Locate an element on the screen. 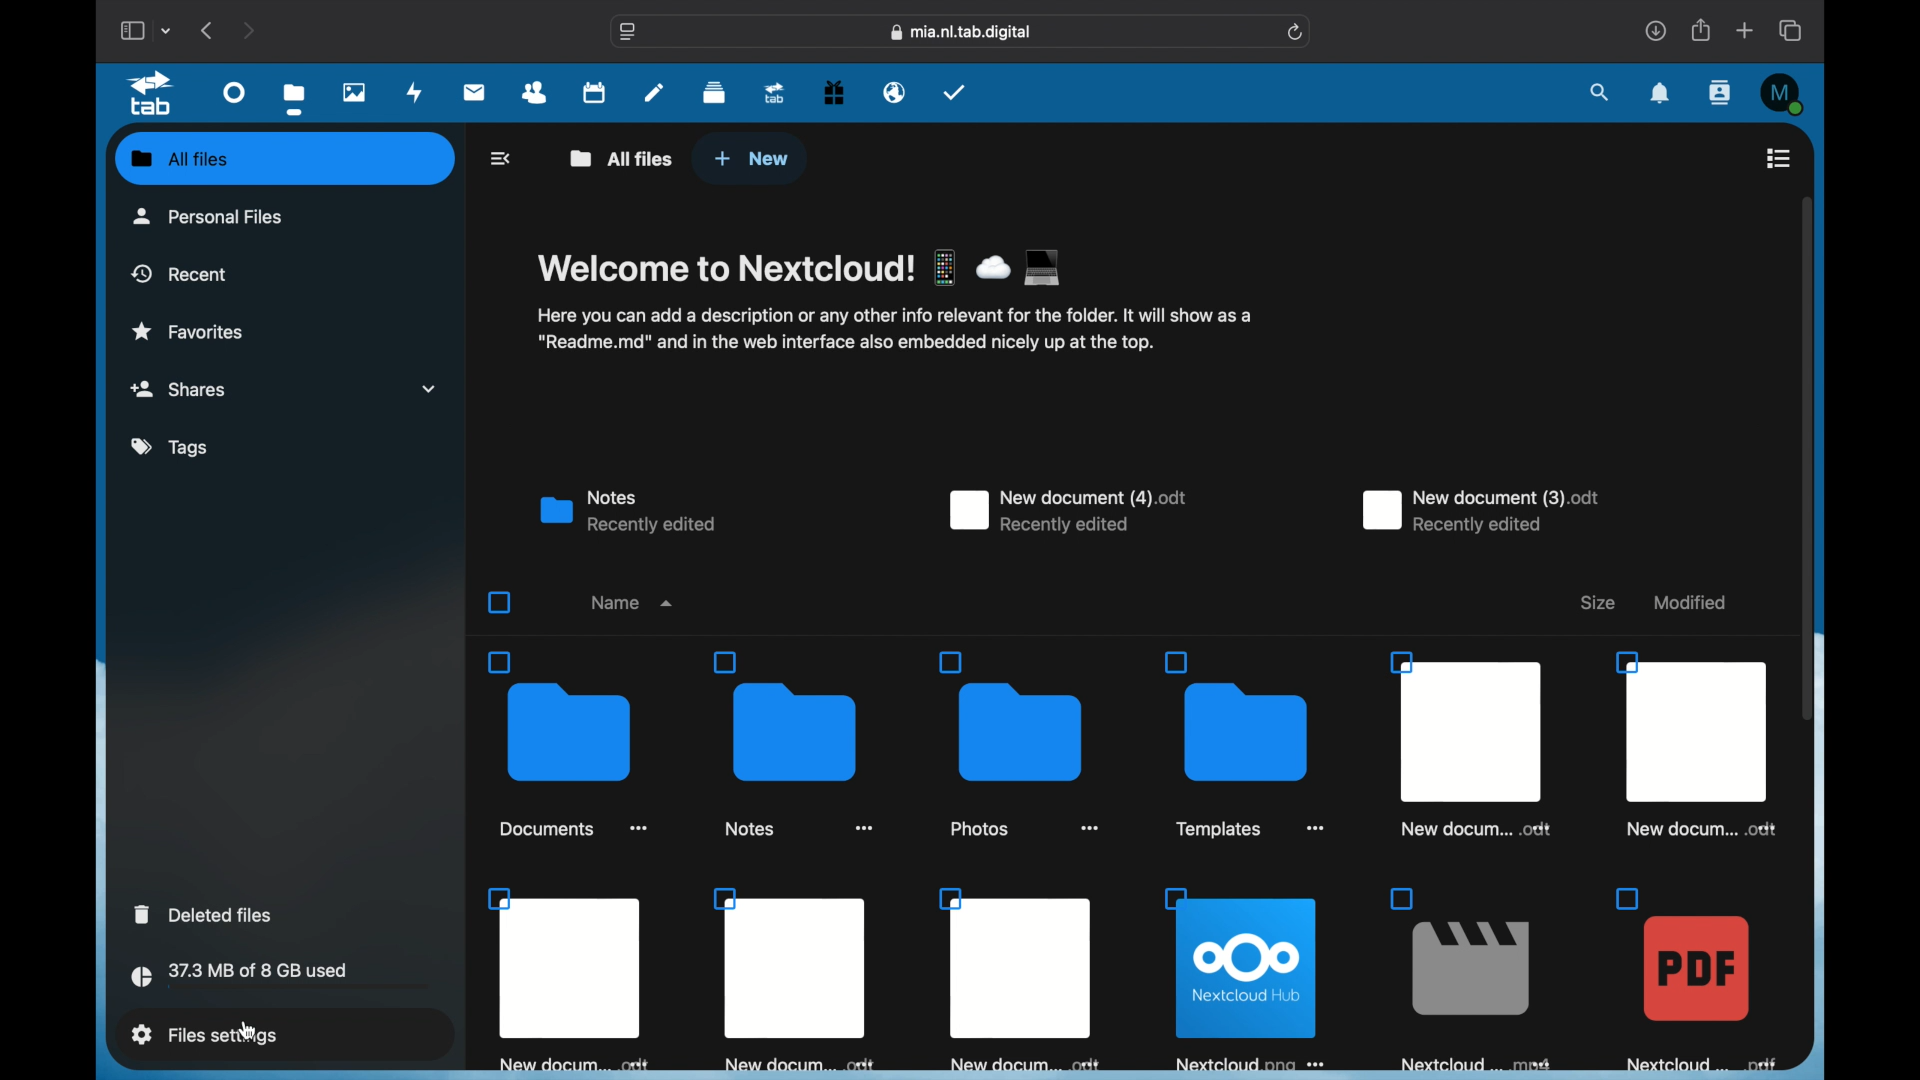 This screenshot has width=1920, height=1080. folder is located at coordinates (1242, 744).